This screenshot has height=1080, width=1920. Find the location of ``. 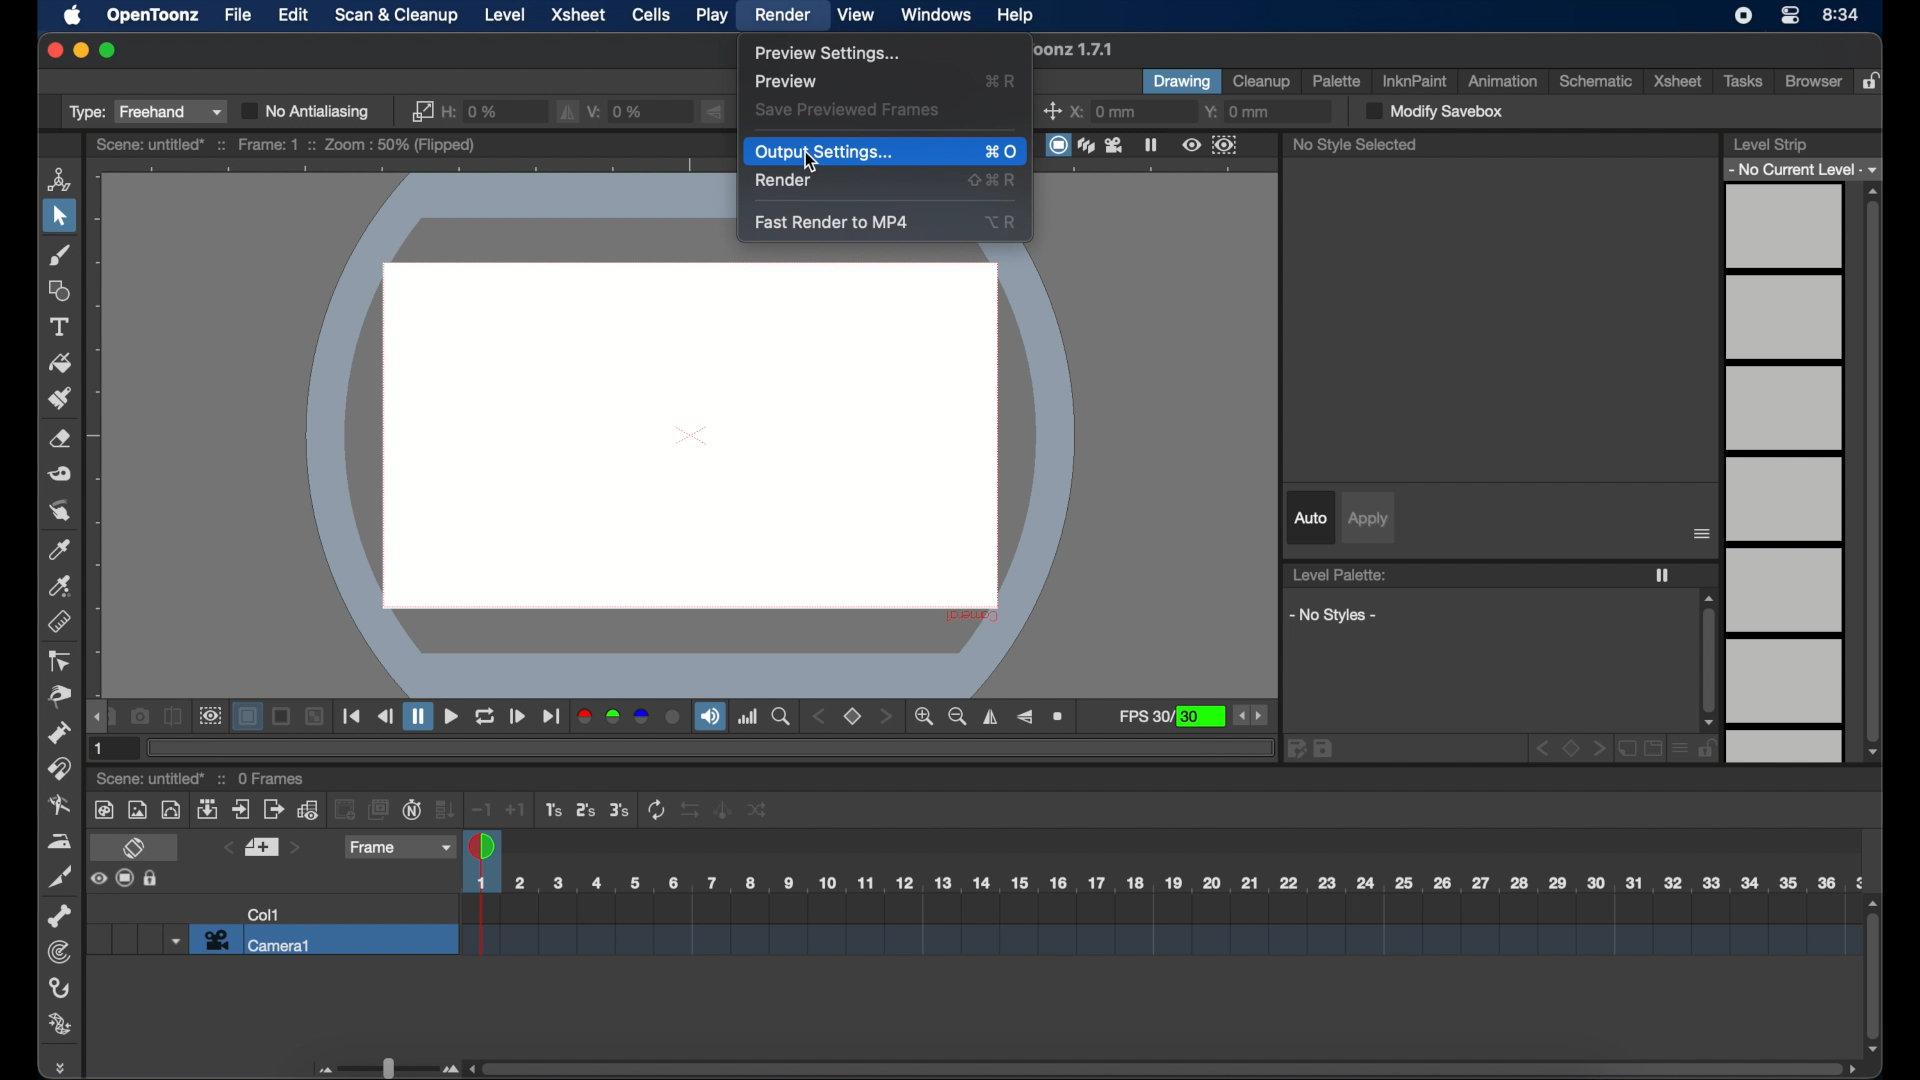

 is located at coordinates (694, 810).